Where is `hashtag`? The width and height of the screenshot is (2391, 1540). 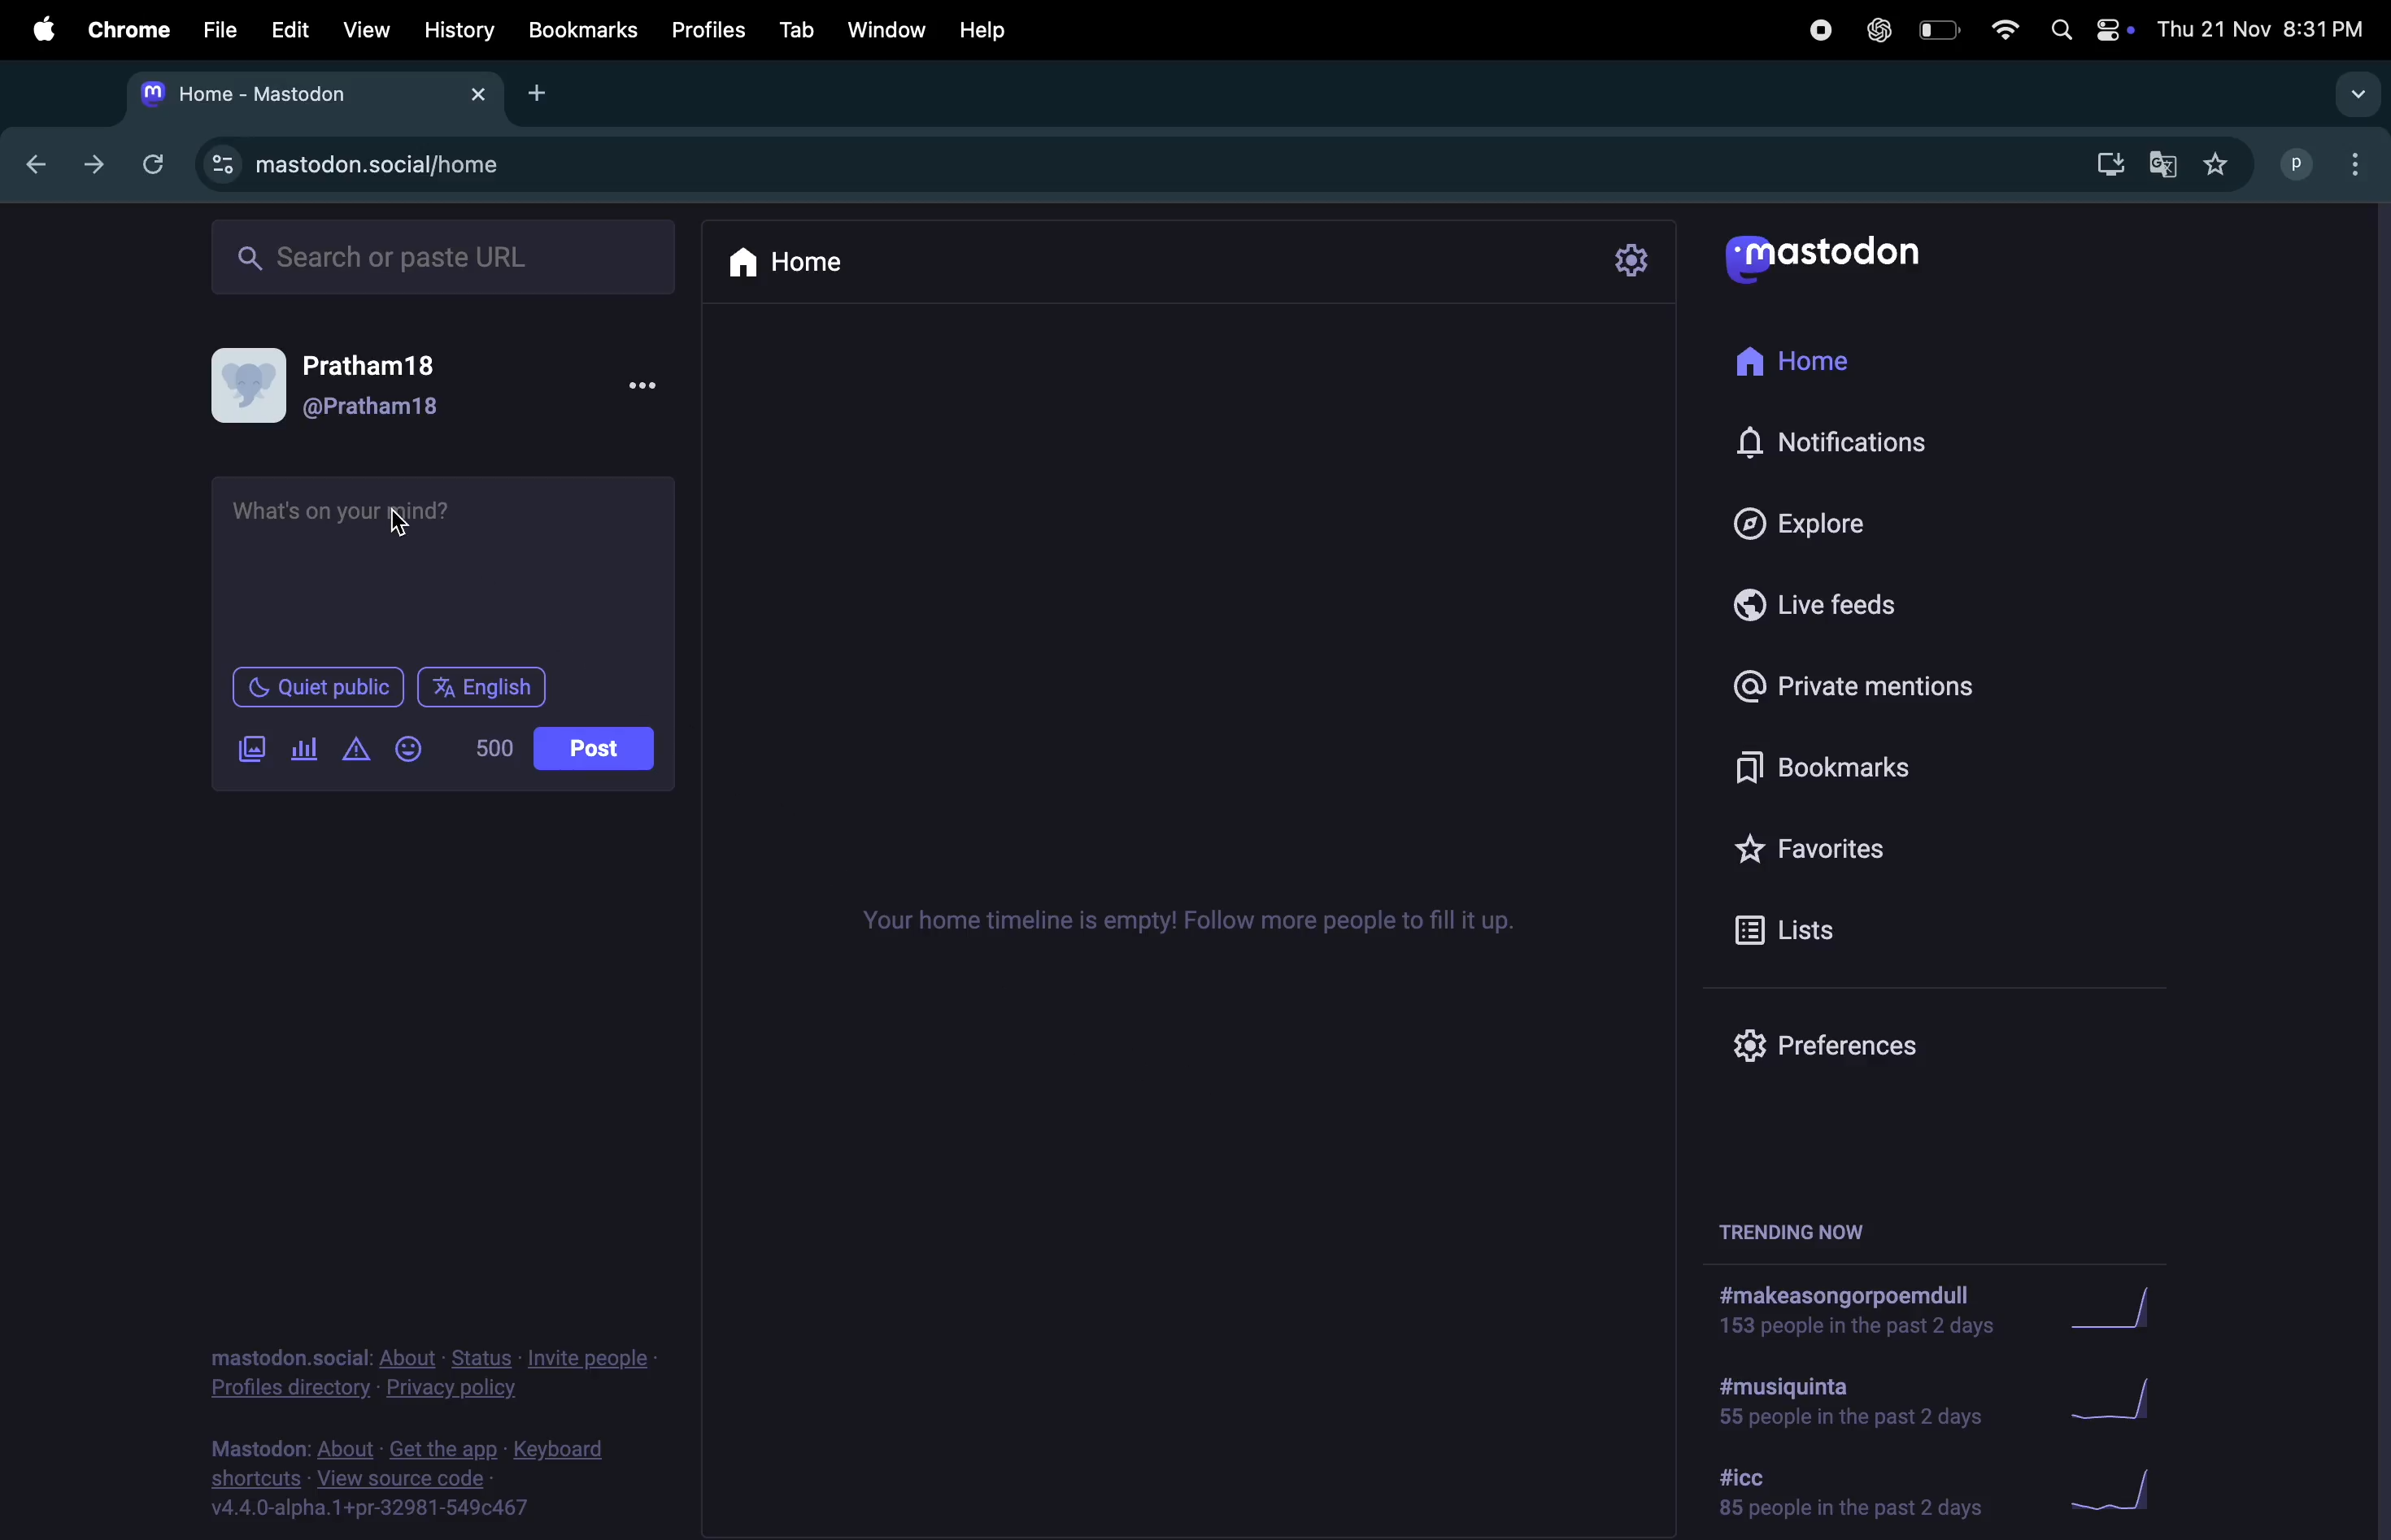 hashtag is located at coordinates (1843, 1405).